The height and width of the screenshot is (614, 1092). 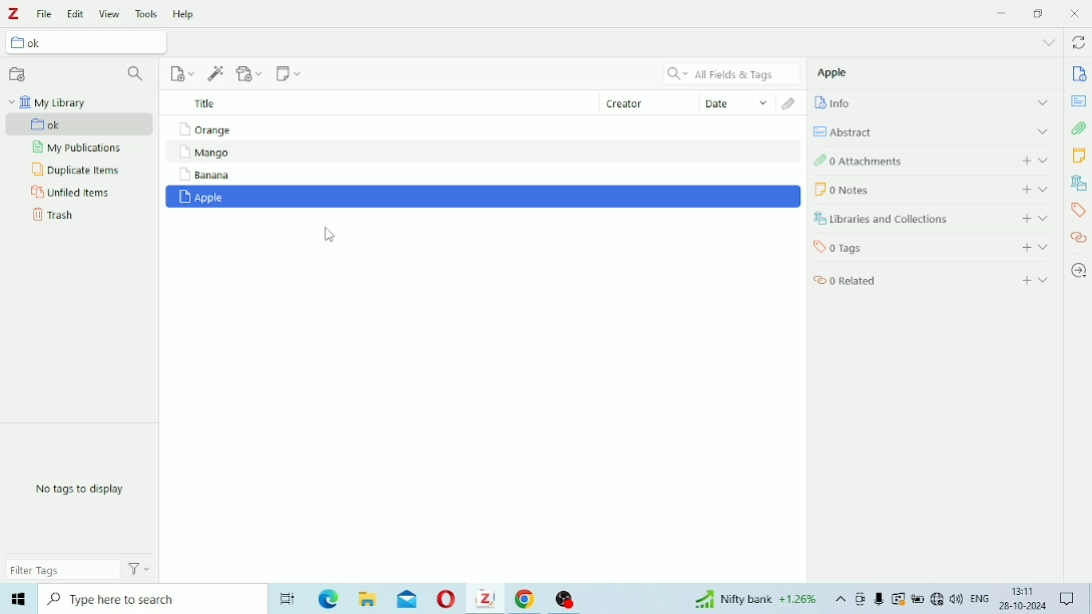 What do you see at coordinates (146, 11) in the screenshot?
I see `Tools` at bounding box center [146, 11].